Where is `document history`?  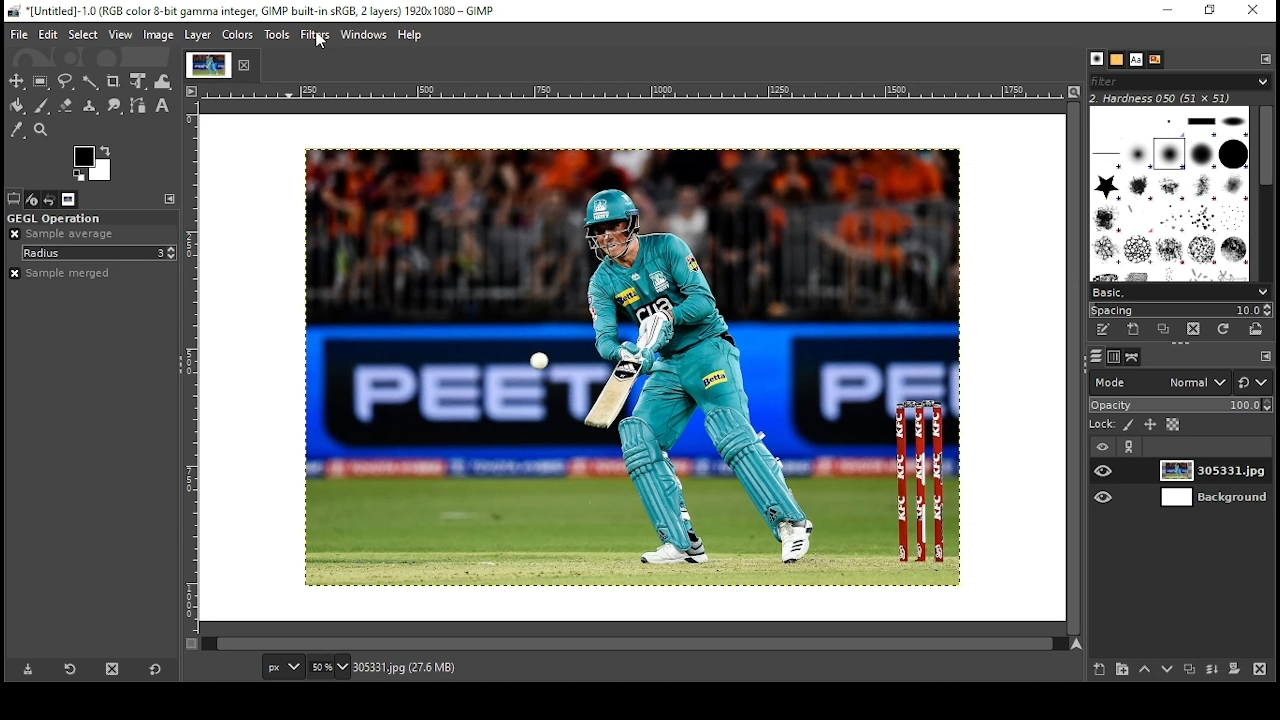 document history is located at coordinates (1156, 59).